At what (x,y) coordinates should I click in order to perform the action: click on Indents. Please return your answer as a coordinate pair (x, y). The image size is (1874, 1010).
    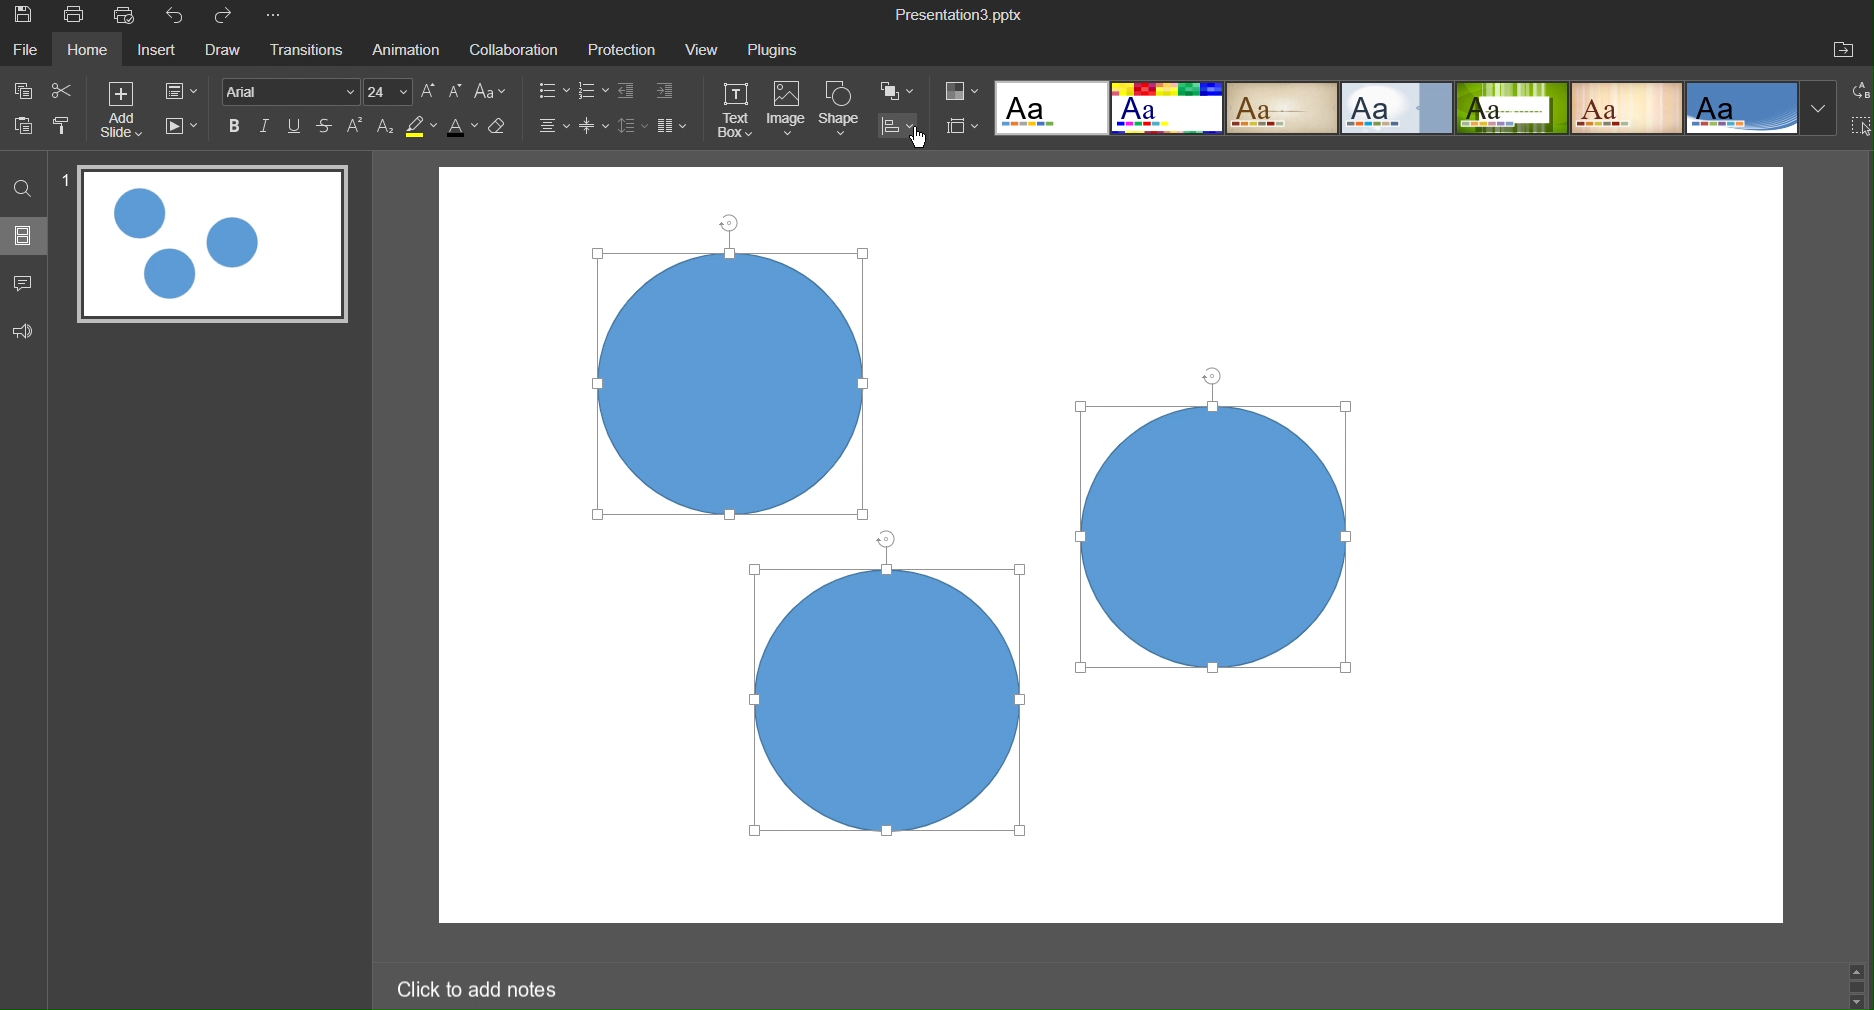
    Looking at the image, I should click on (650, 92).